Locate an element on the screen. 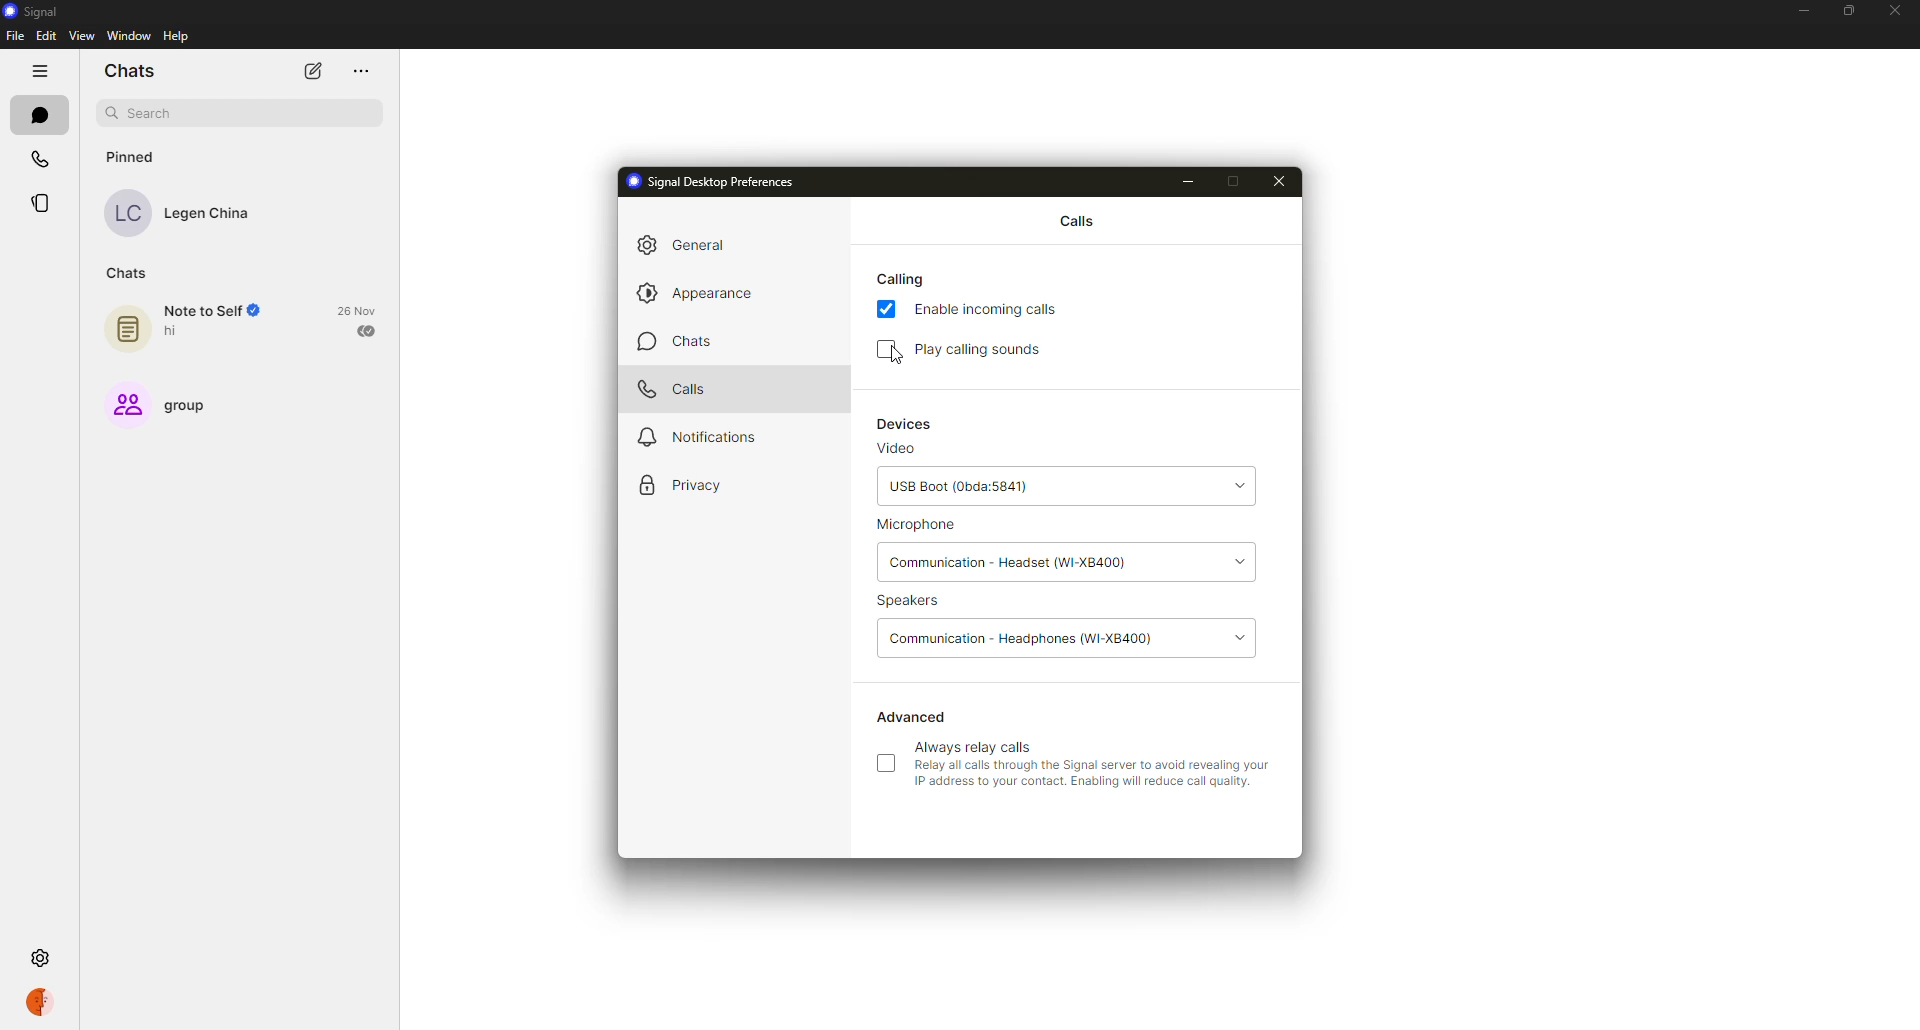  LC is located at coordinates (127, 216).